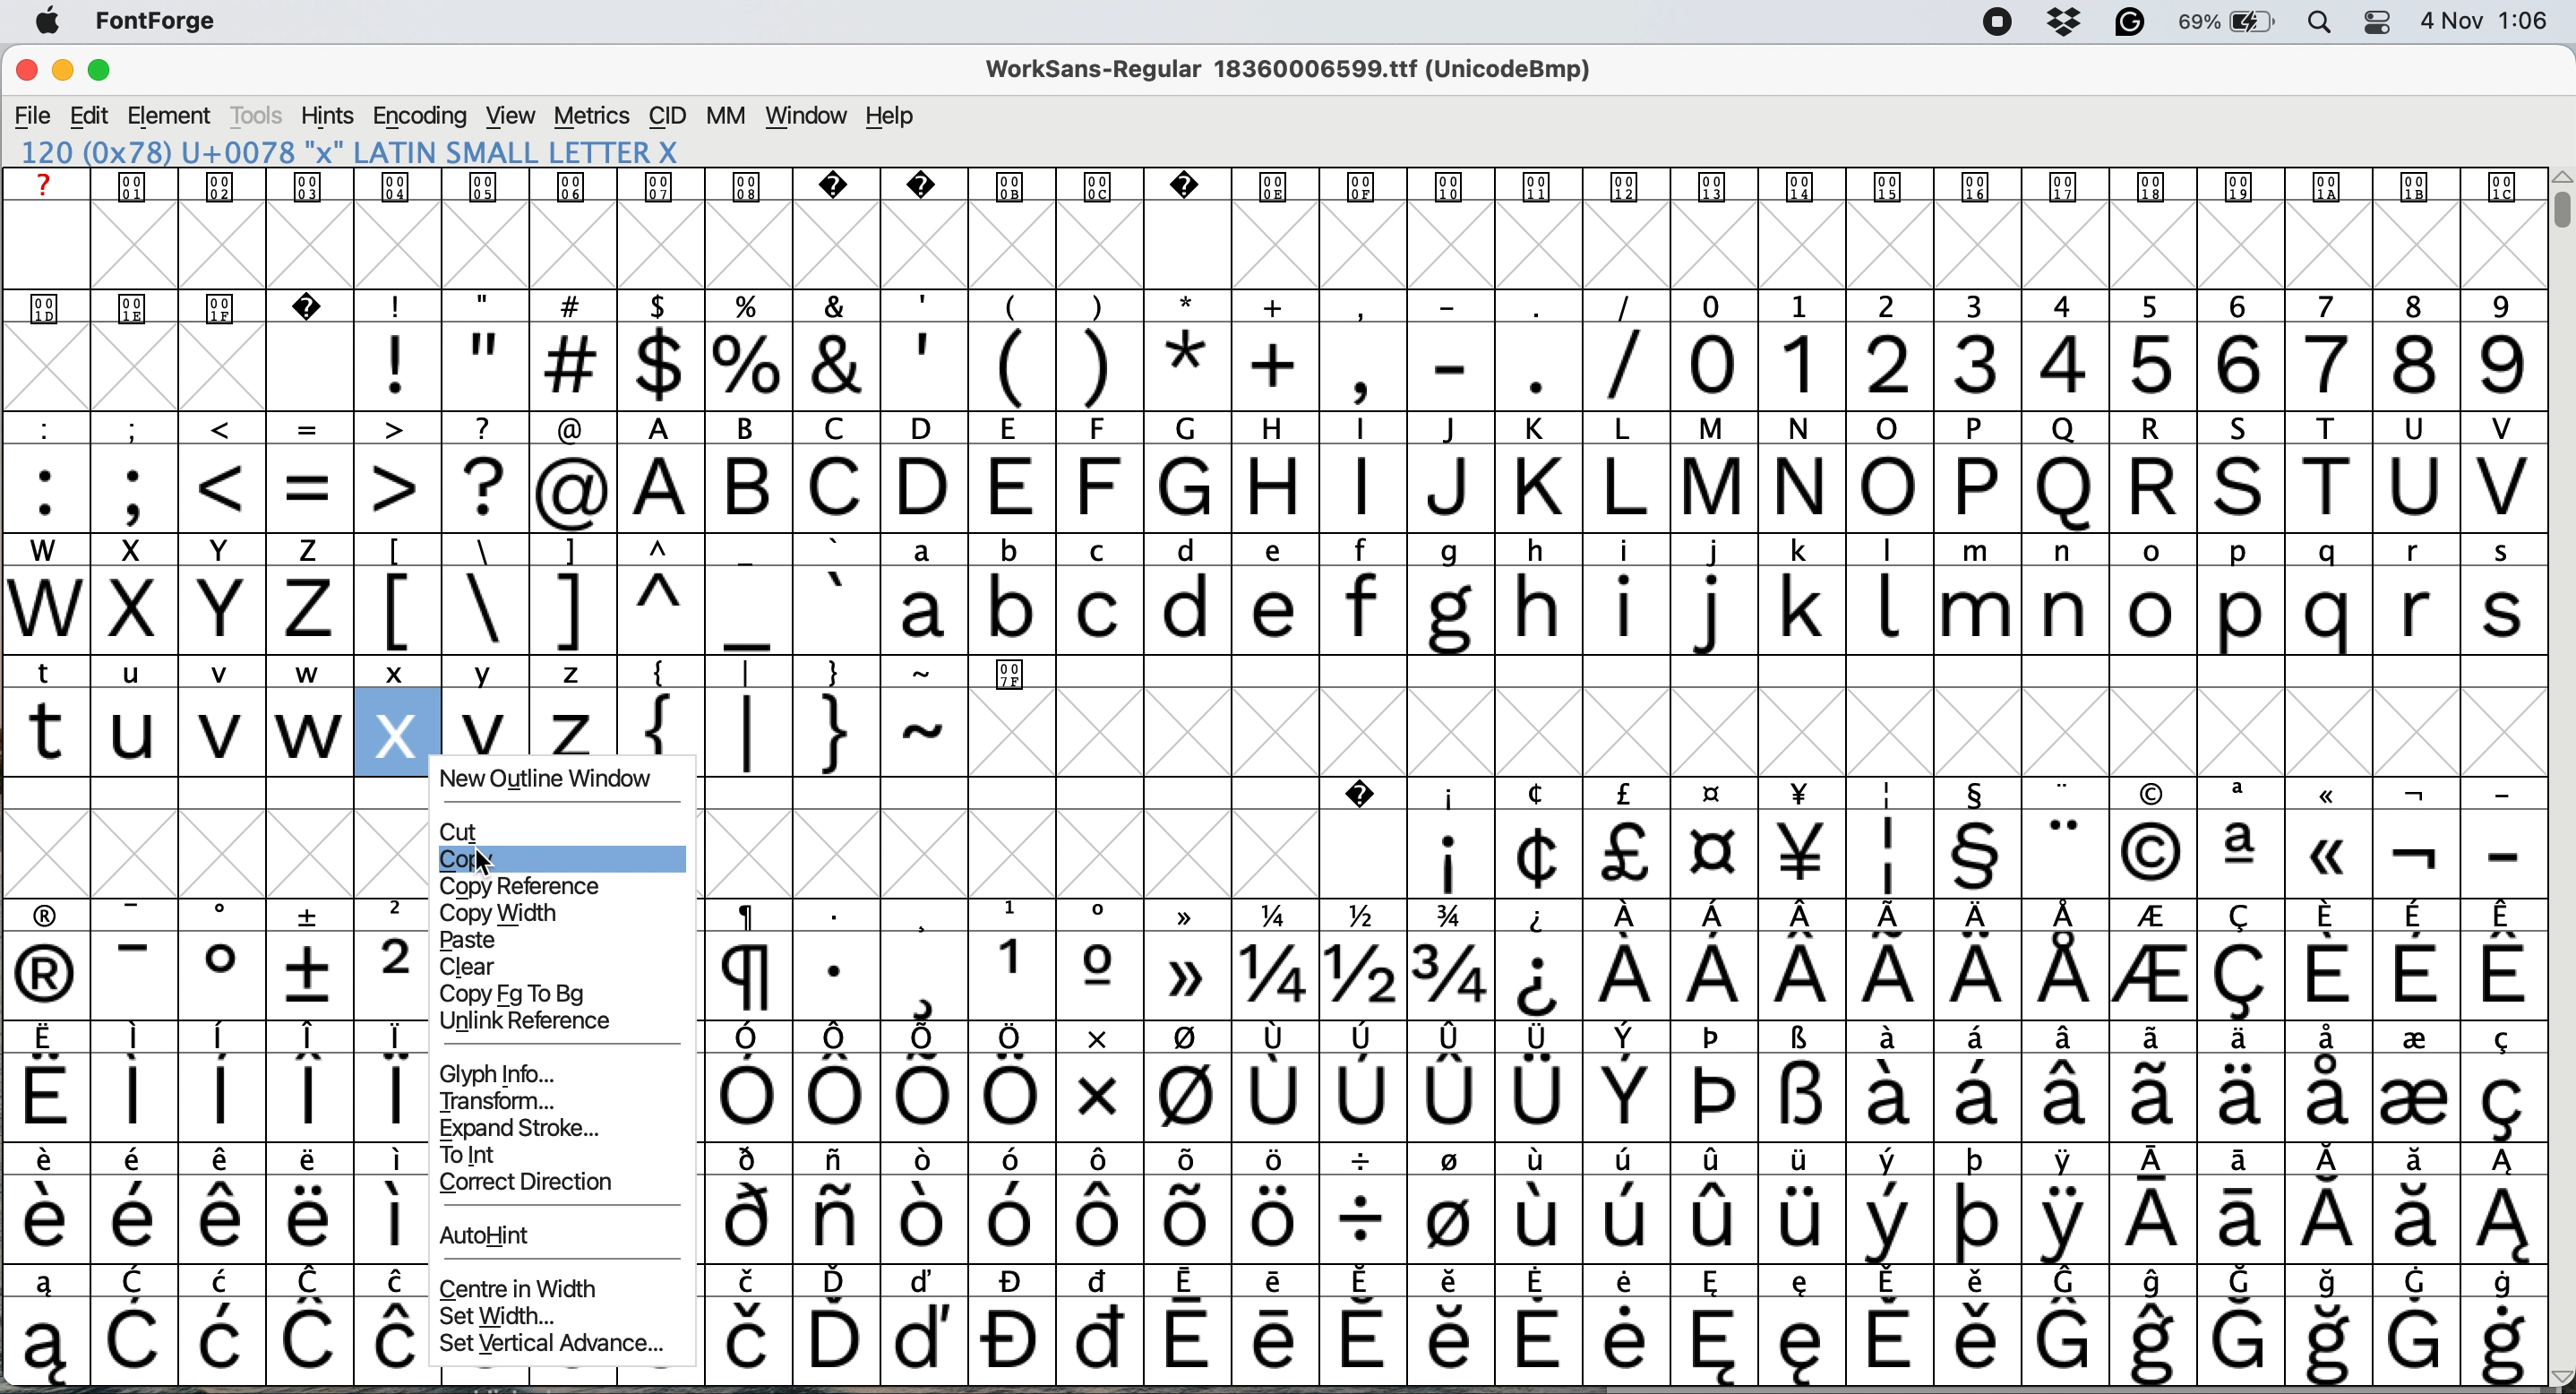  I want to click on special characters, so click(216, 1343).